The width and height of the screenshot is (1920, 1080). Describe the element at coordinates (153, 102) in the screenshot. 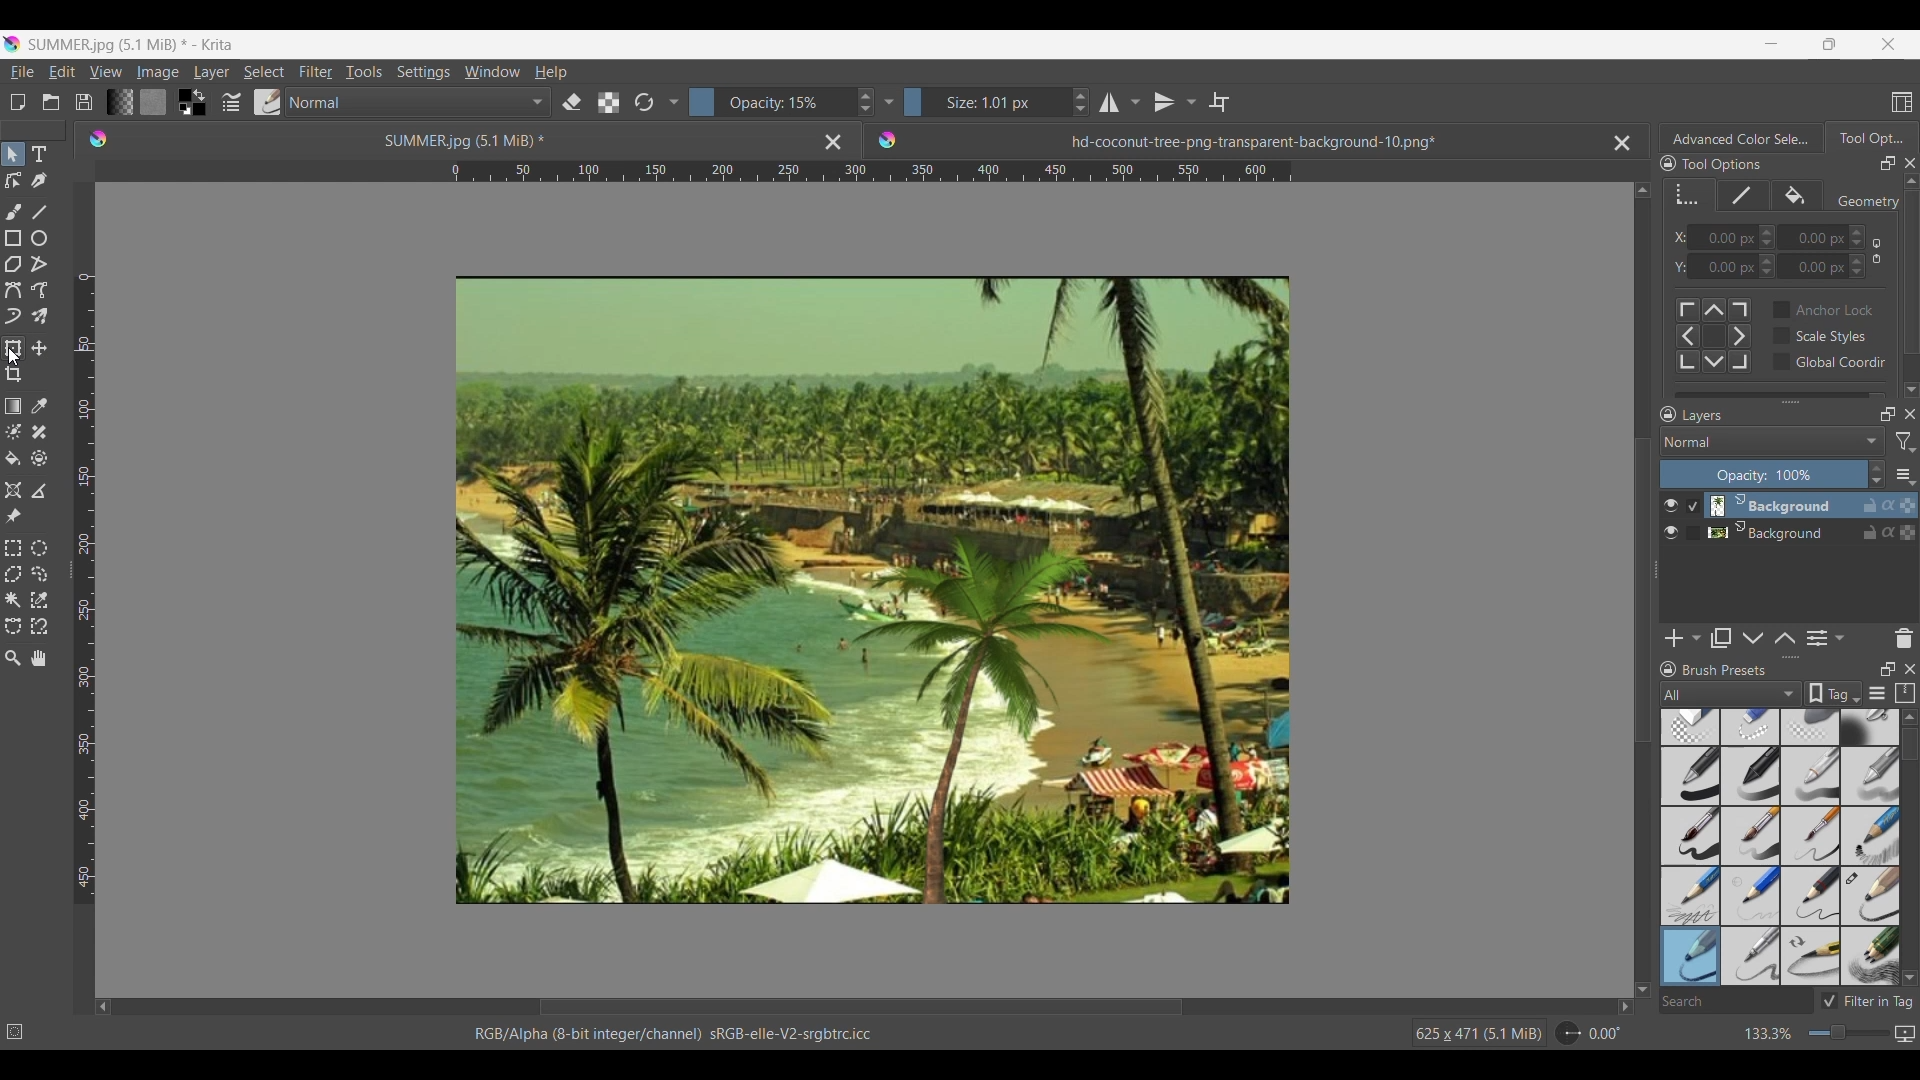

I see `Fill patterns` at that location.